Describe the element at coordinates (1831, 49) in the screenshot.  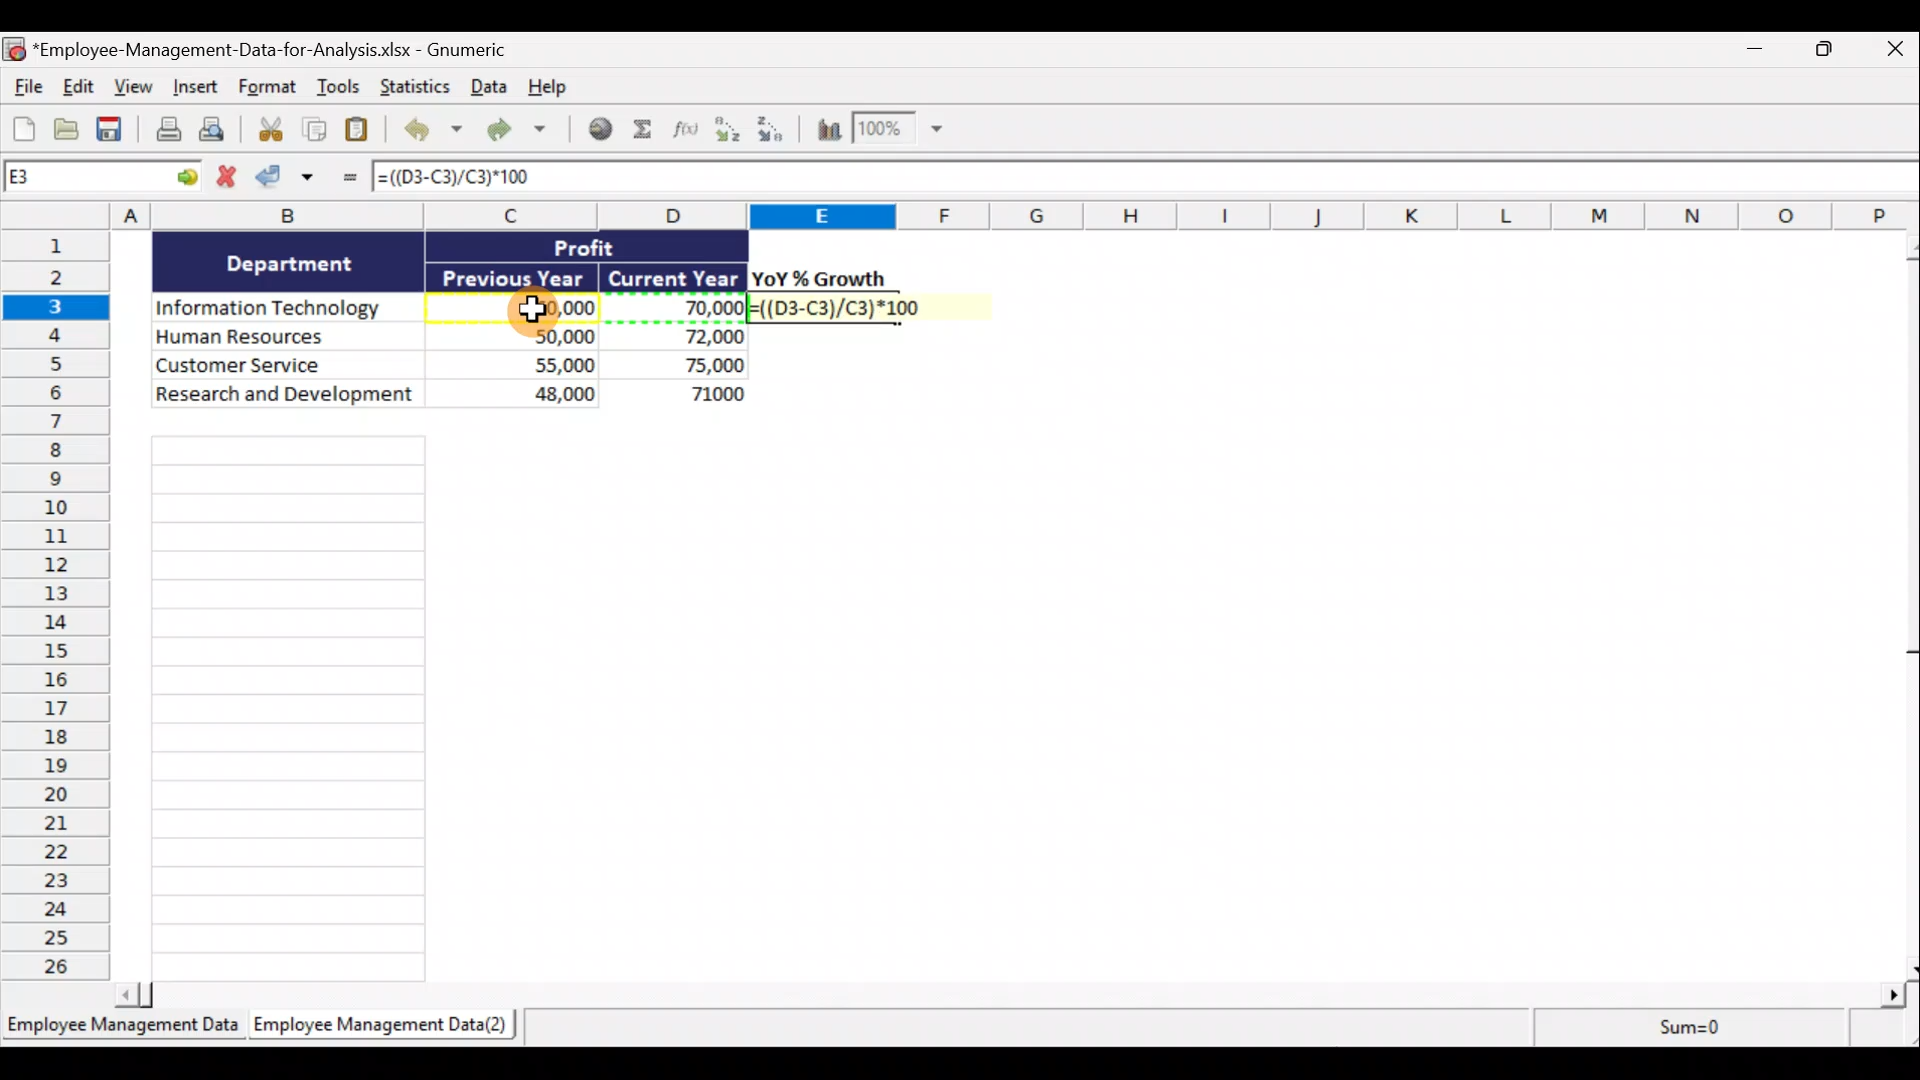
I see `Maximise` at that location.